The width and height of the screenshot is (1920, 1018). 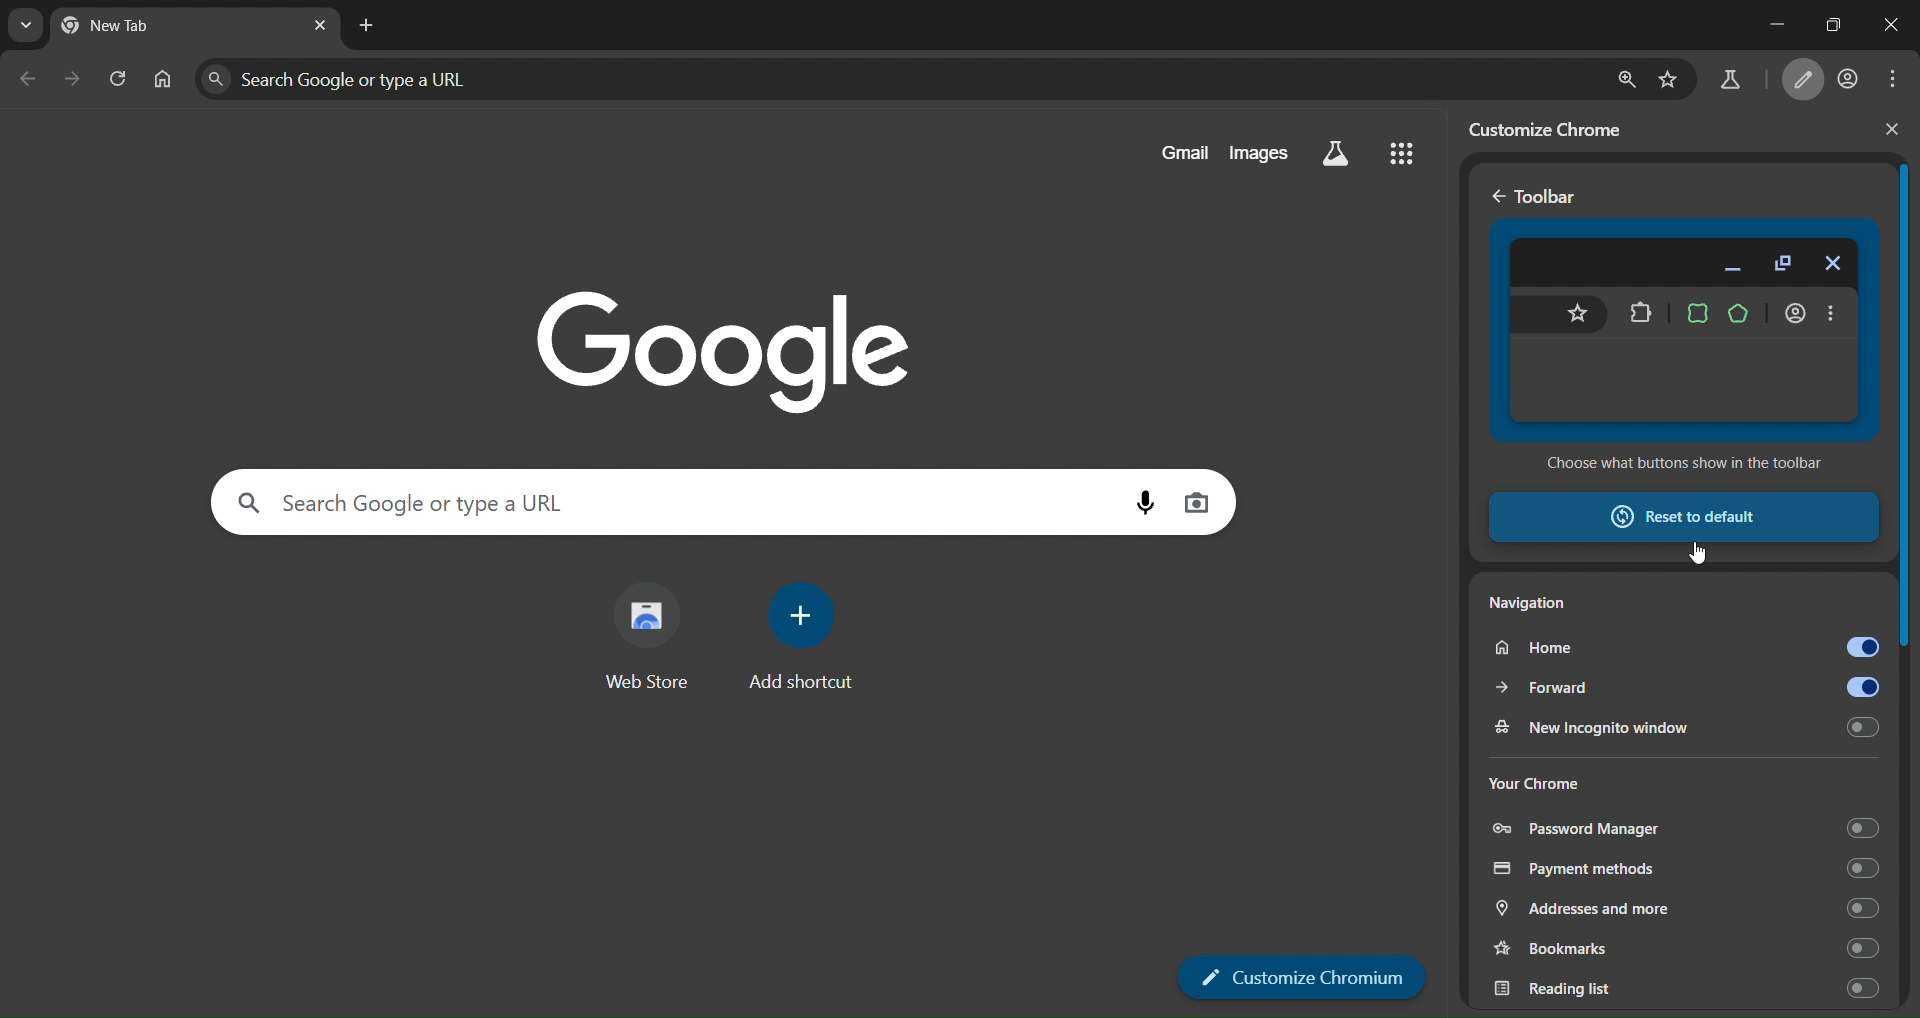 I want to click on image search, so click(x=1201, y=502).